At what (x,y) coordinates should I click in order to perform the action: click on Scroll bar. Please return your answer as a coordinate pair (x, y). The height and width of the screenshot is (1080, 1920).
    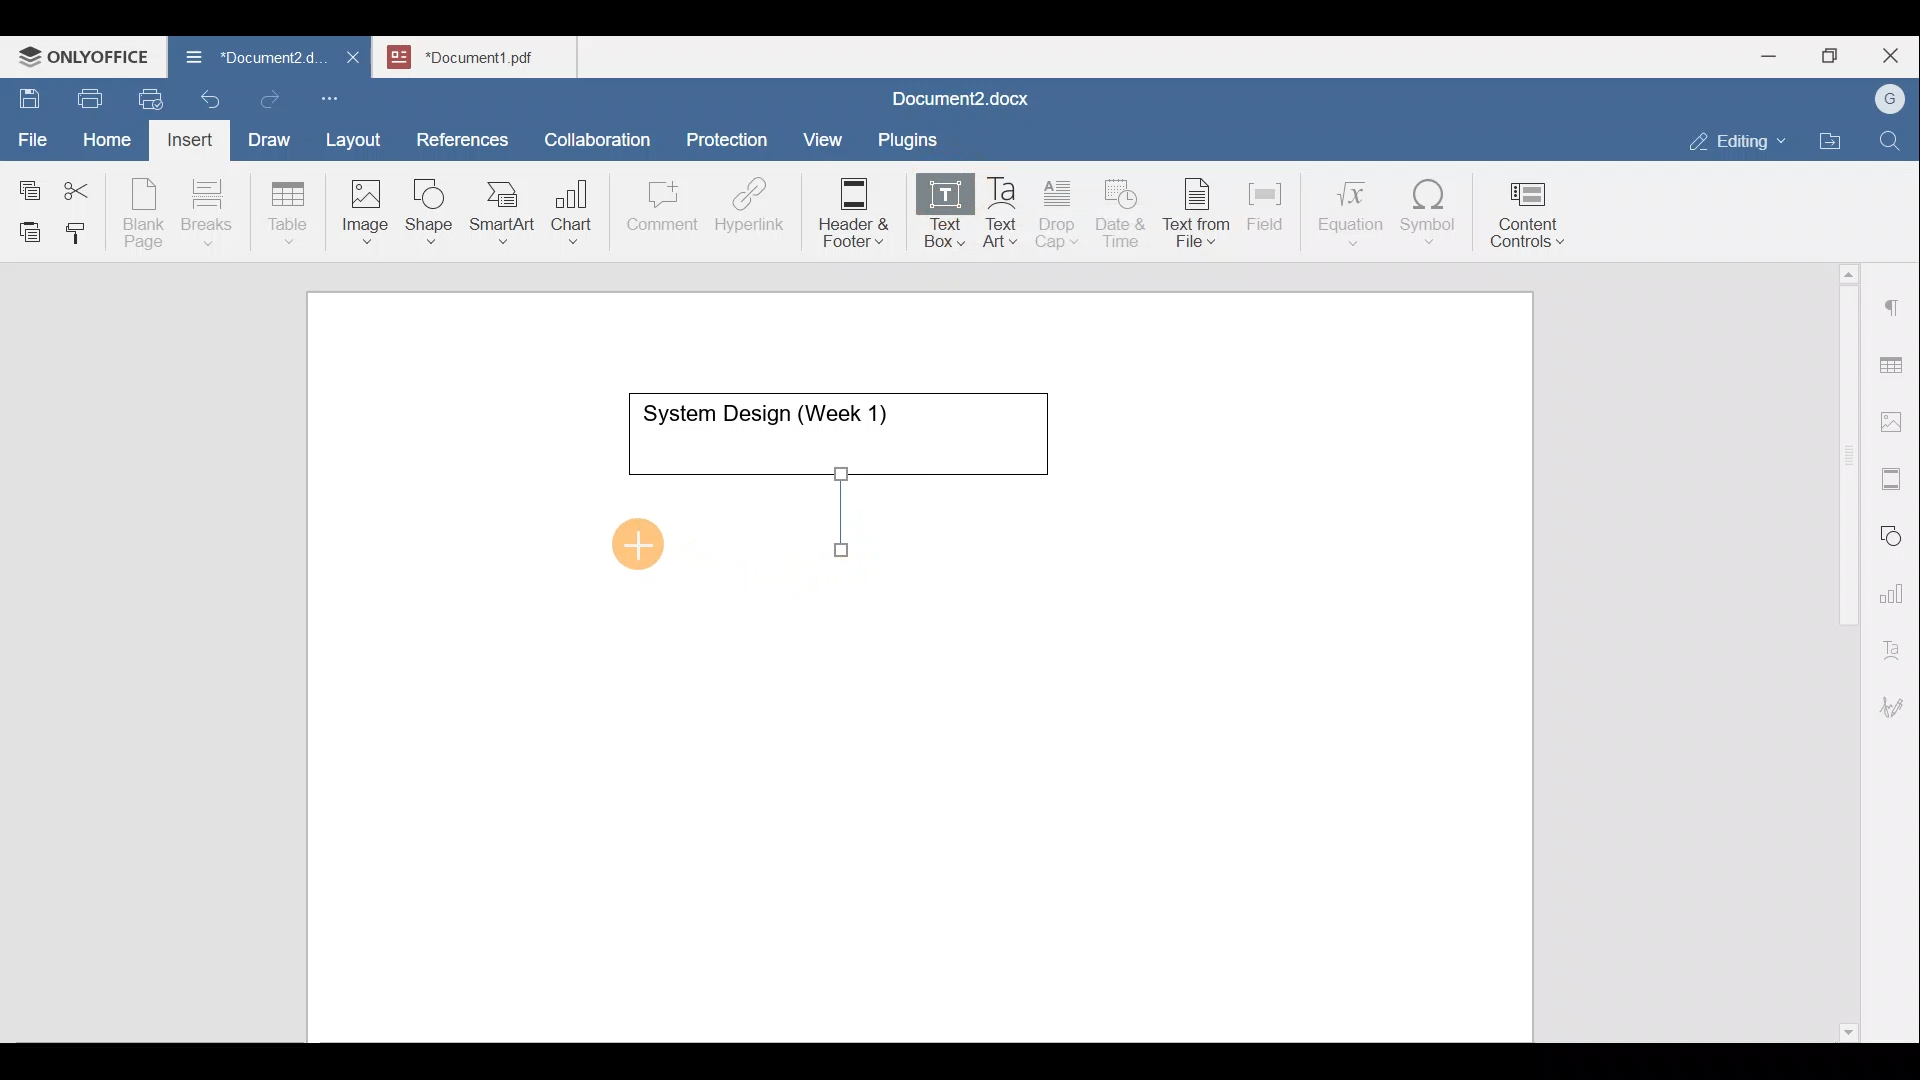
    Looking at the image, I should click on (1841, 649).